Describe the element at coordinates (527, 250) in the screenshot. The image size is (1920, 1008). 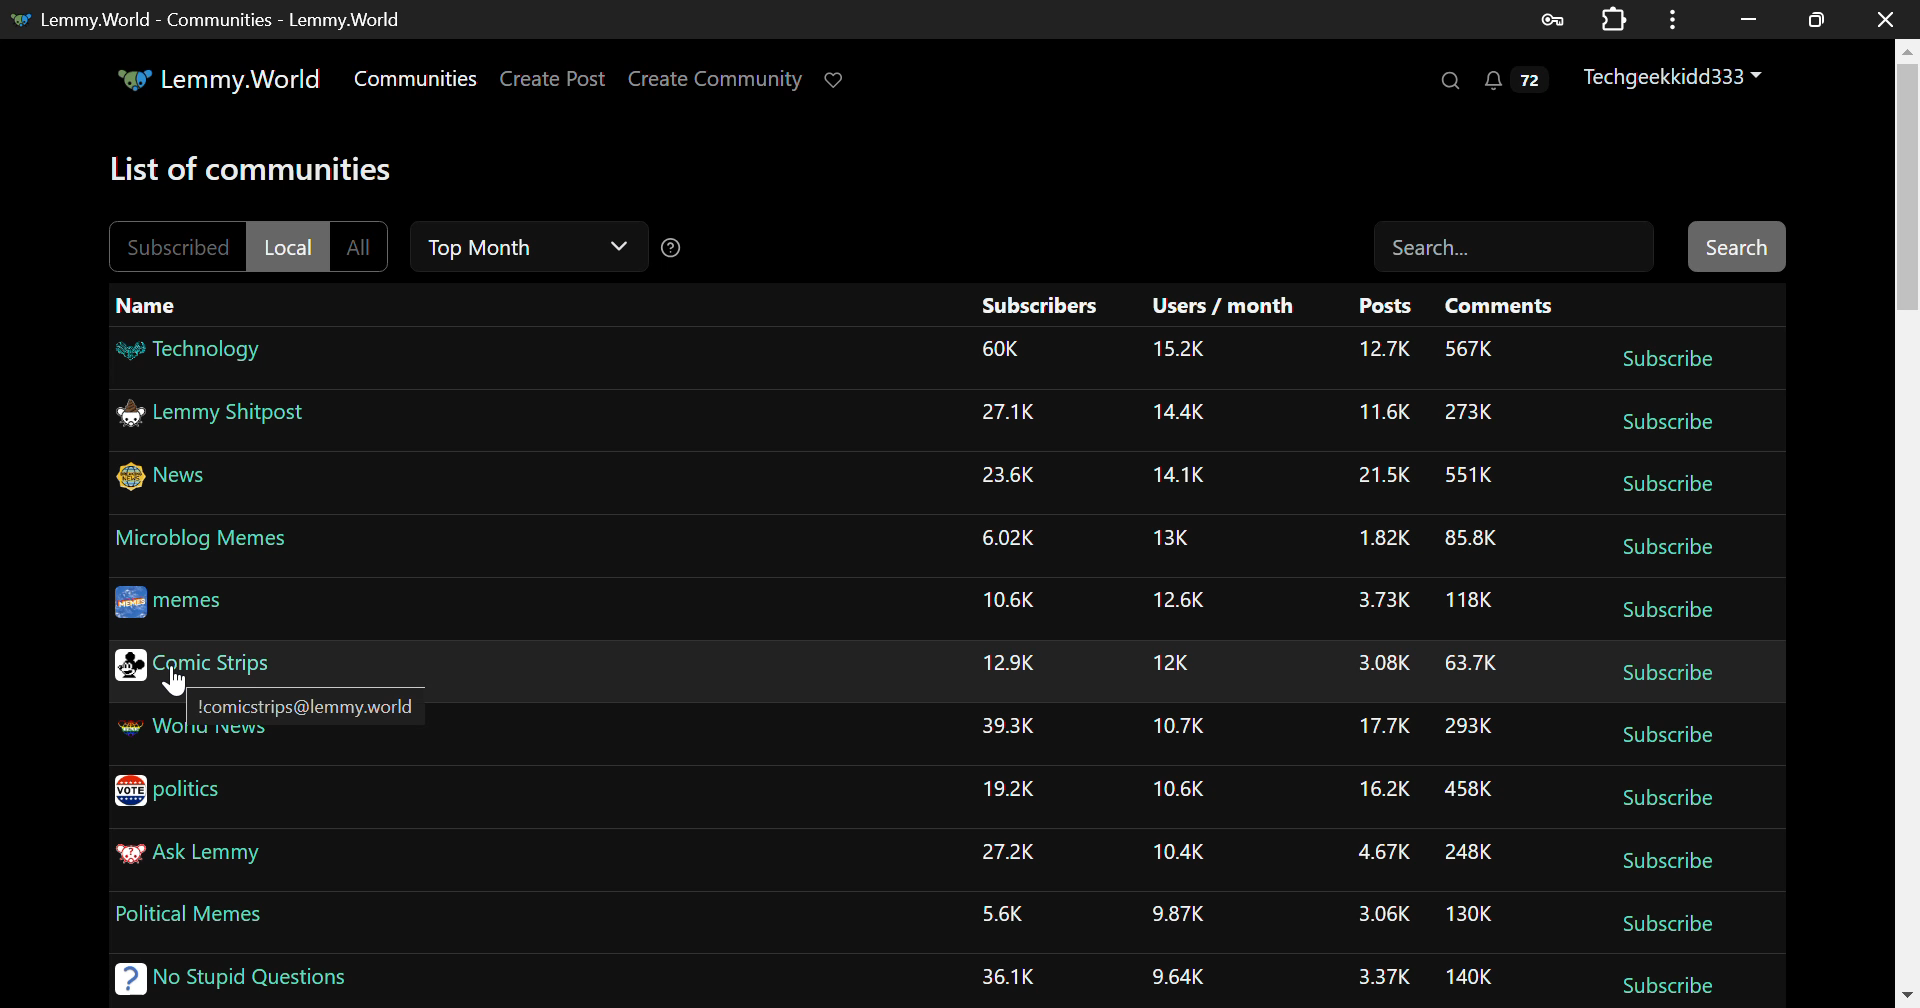
I see `Top Month` at that location.